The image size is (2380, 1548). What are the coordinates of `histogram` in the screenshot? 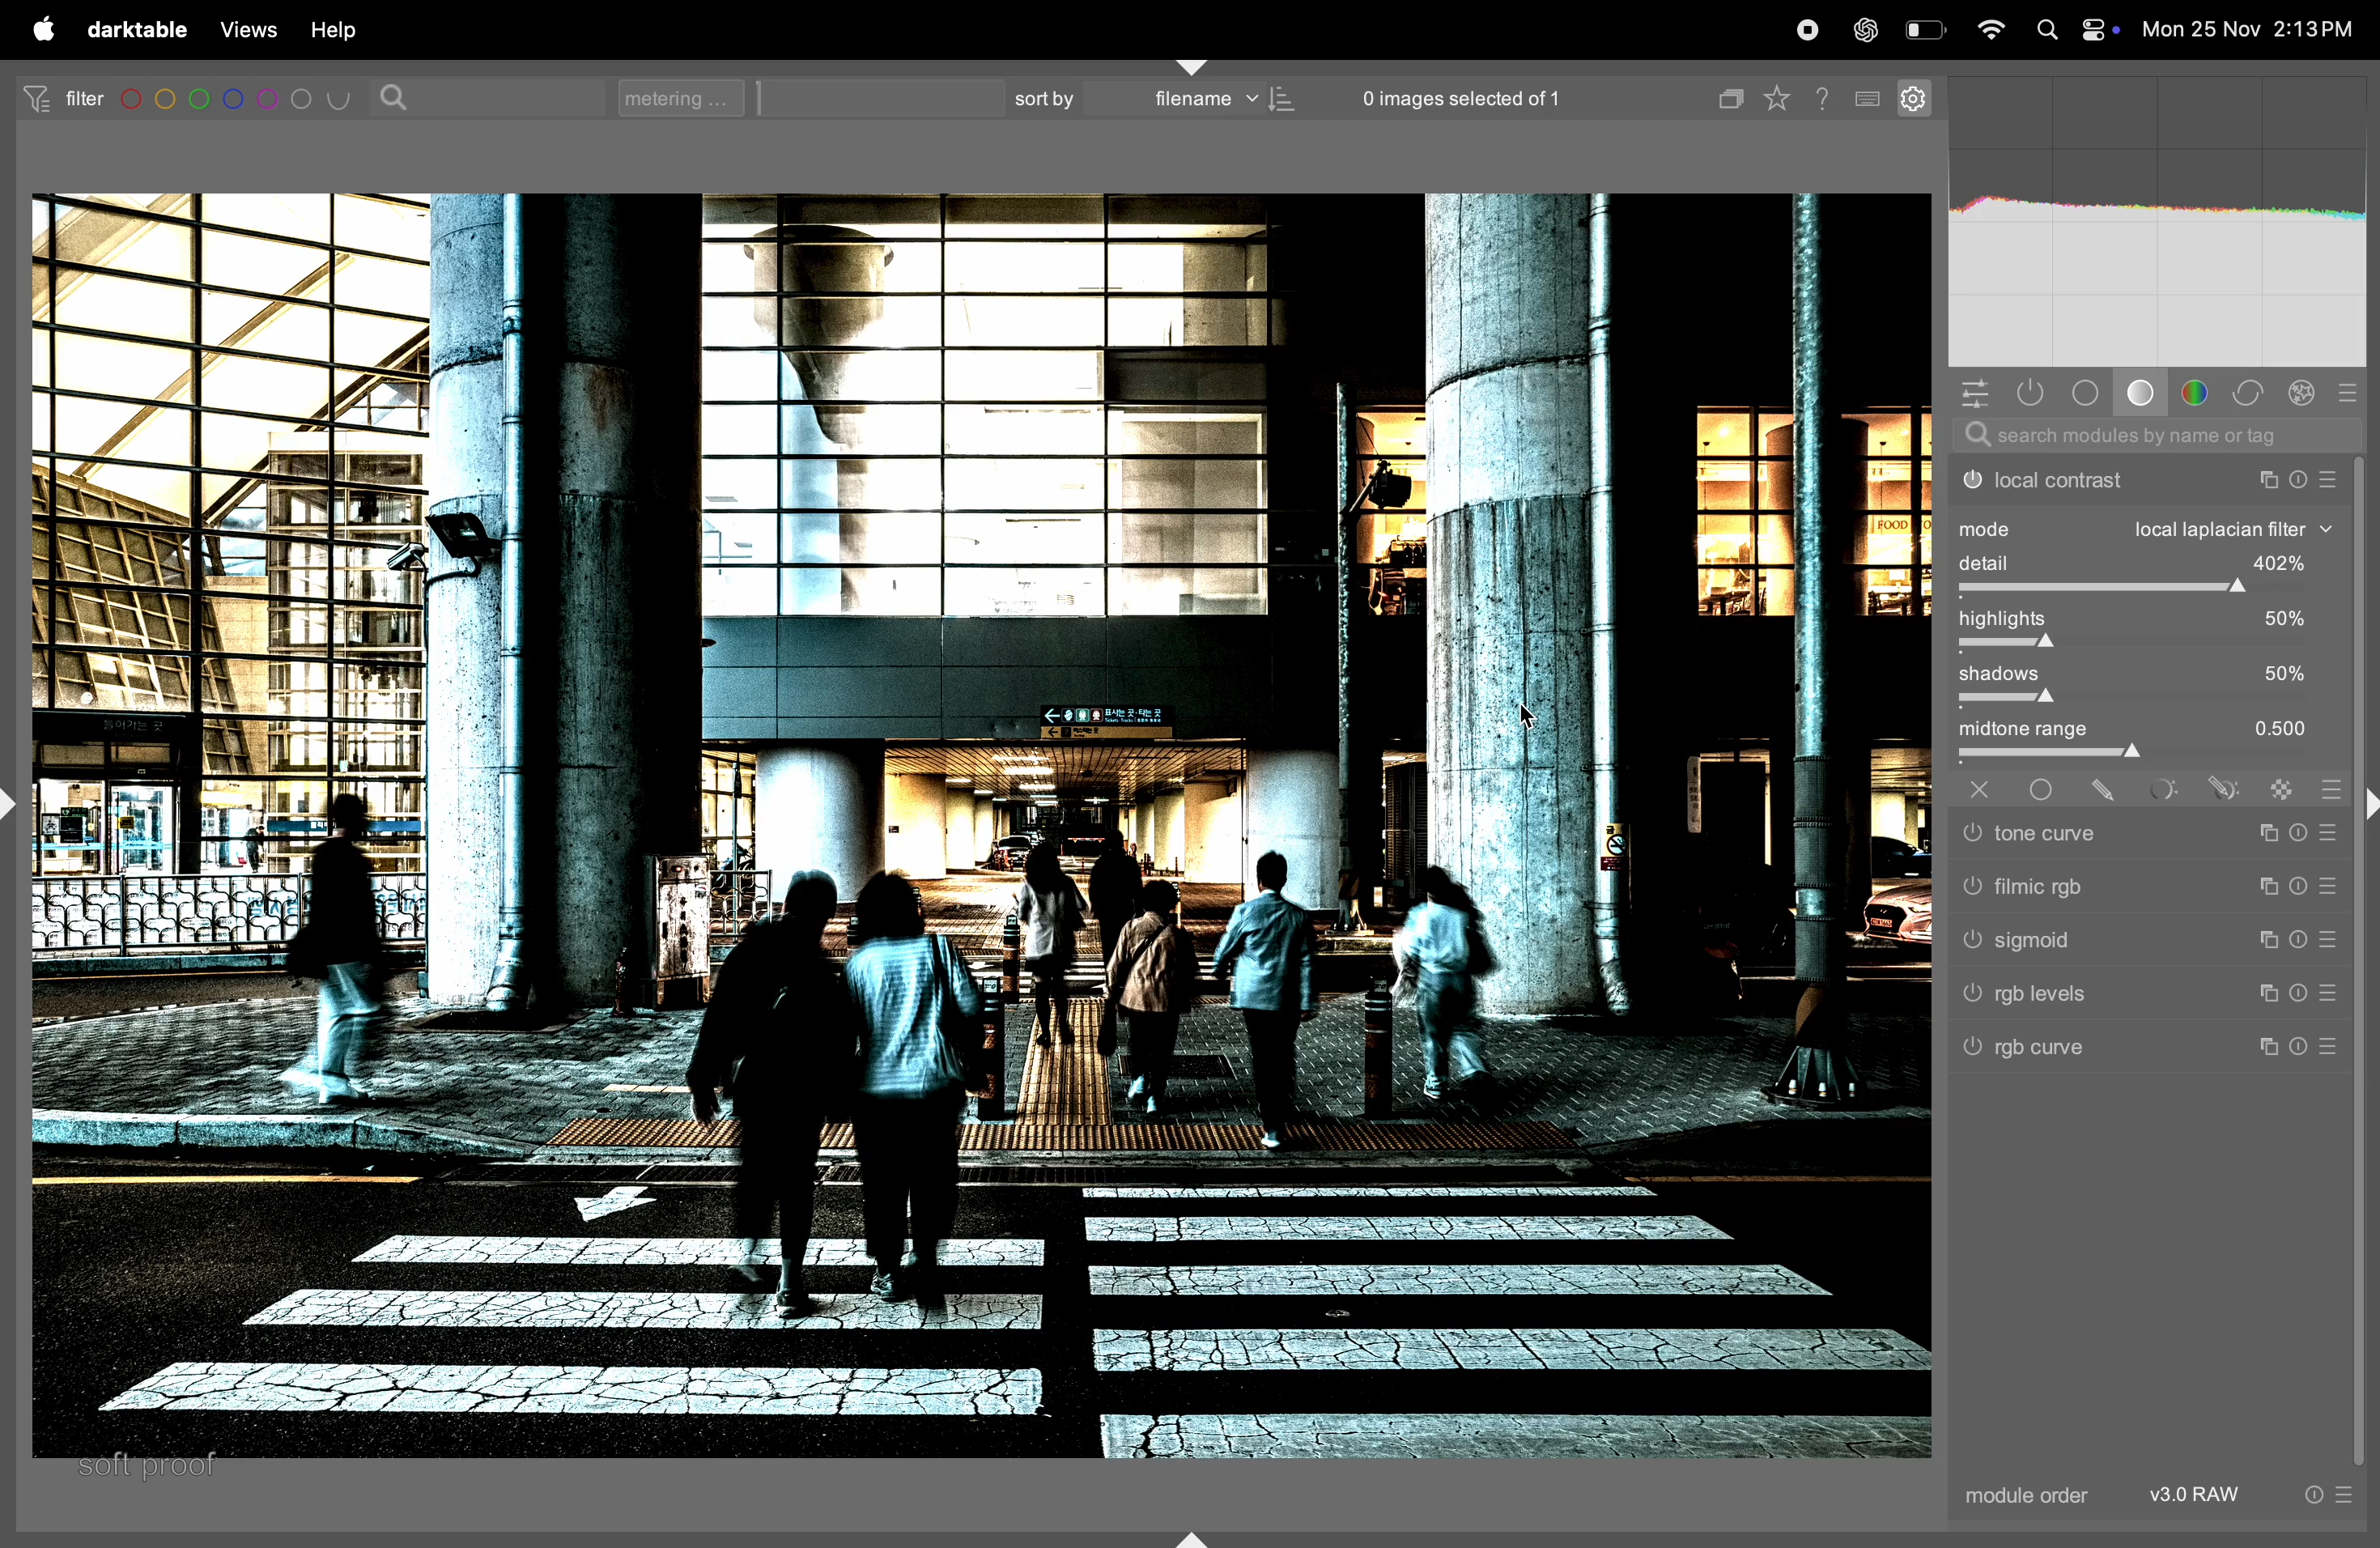 It's located at (2157, 224).